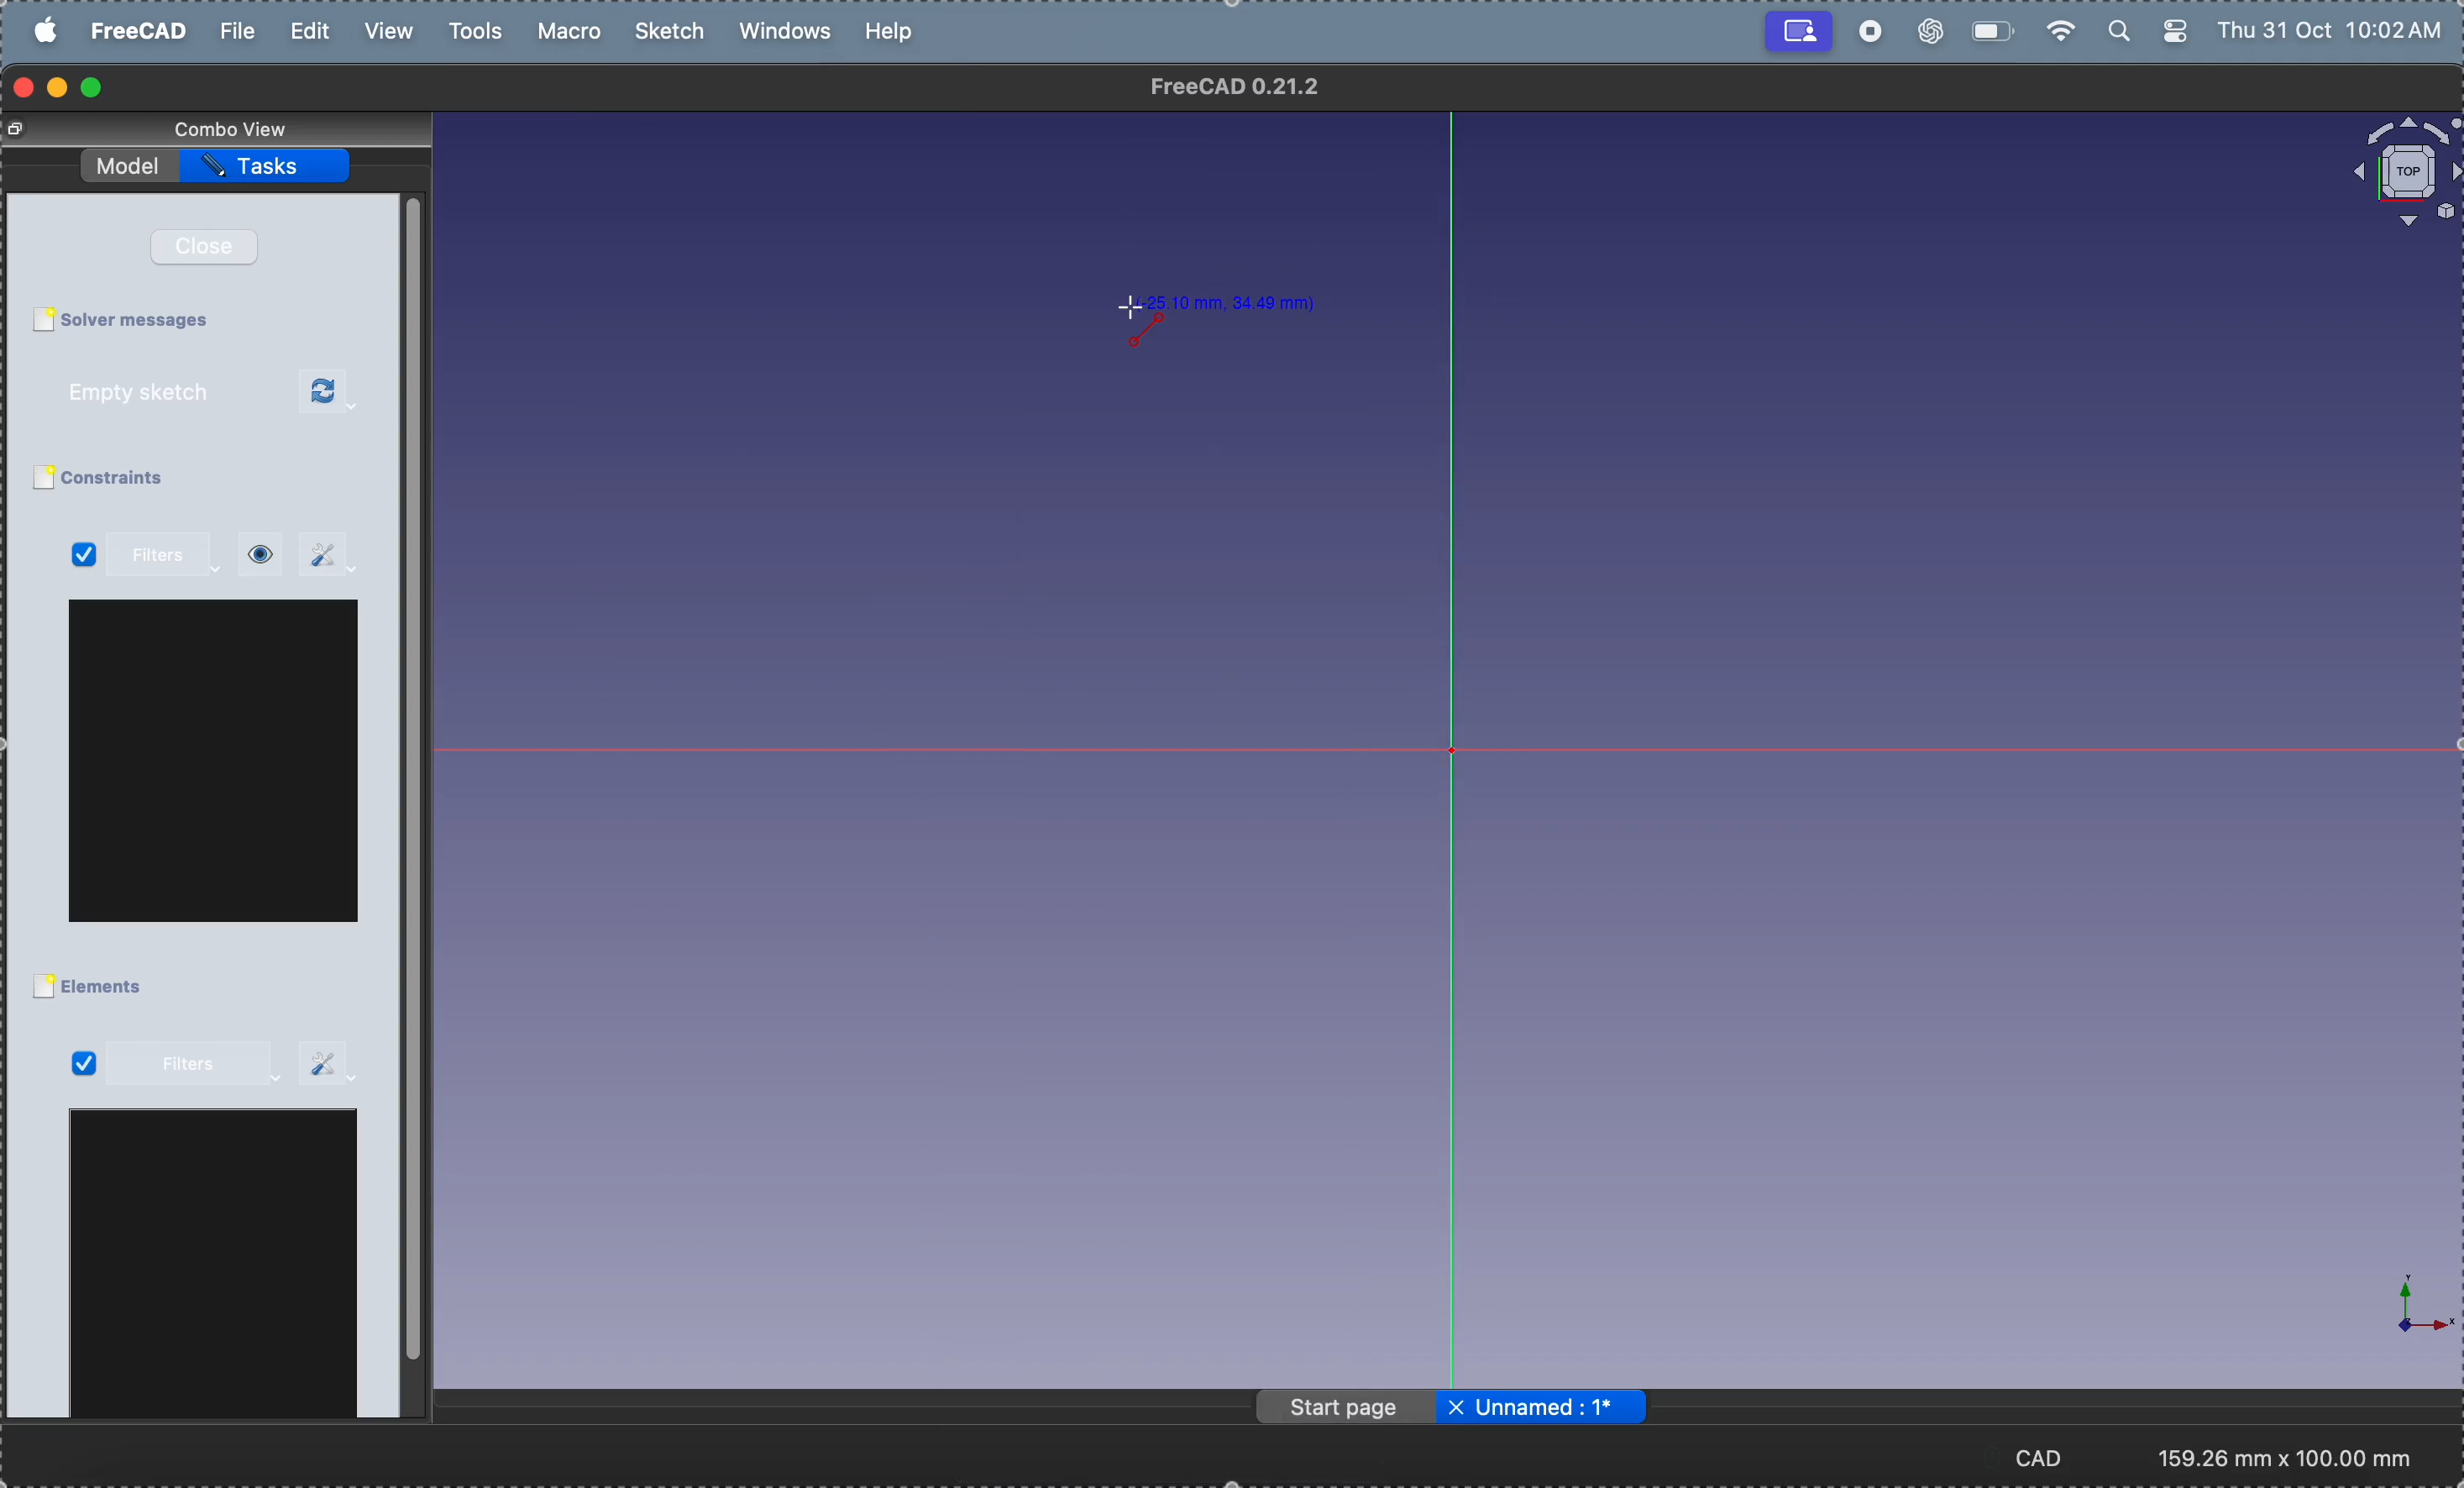 The width and height of the screenshot is (2464, 1488). Describe the element at coordinates (215, 1269) in the screenshot. I see `window` at that location.